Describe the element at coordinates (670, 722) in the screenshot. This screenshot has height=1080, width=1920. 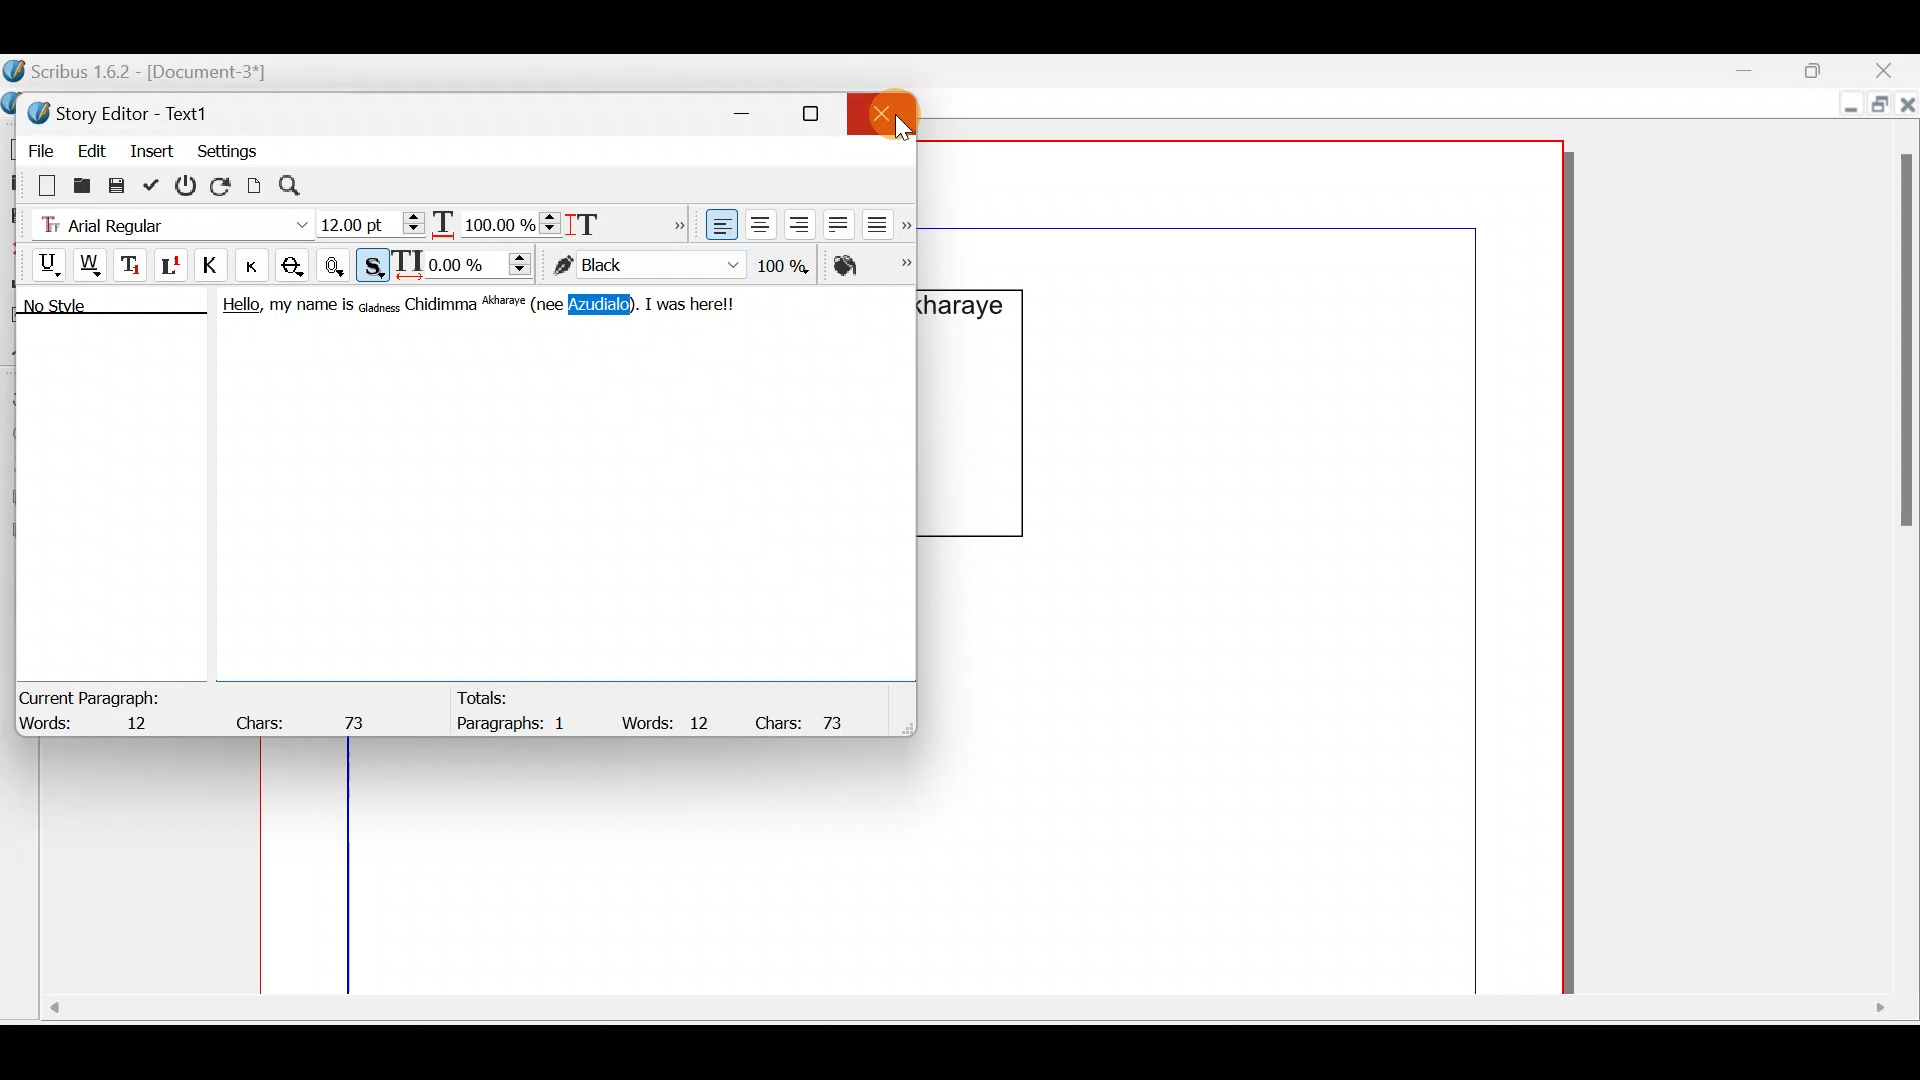
I see `Words: 12` at that location.